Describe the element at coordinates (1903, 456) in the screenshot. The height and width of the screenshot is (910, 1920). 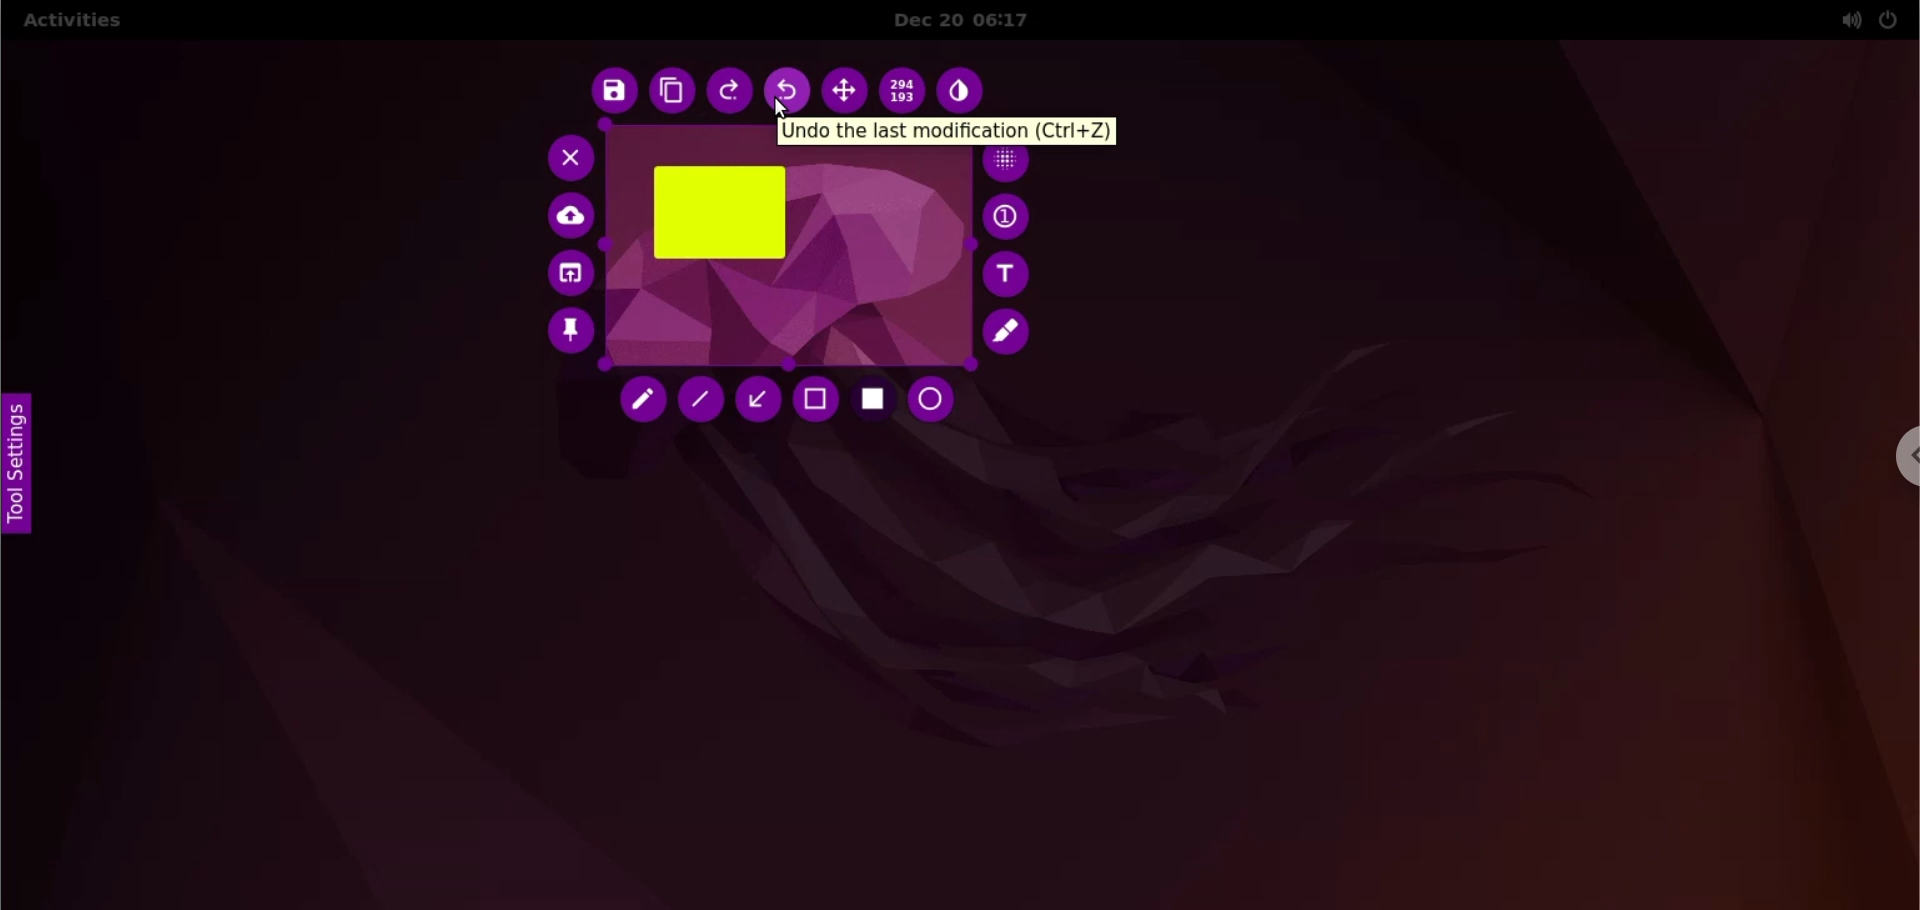
I see `chrome options` at that location.